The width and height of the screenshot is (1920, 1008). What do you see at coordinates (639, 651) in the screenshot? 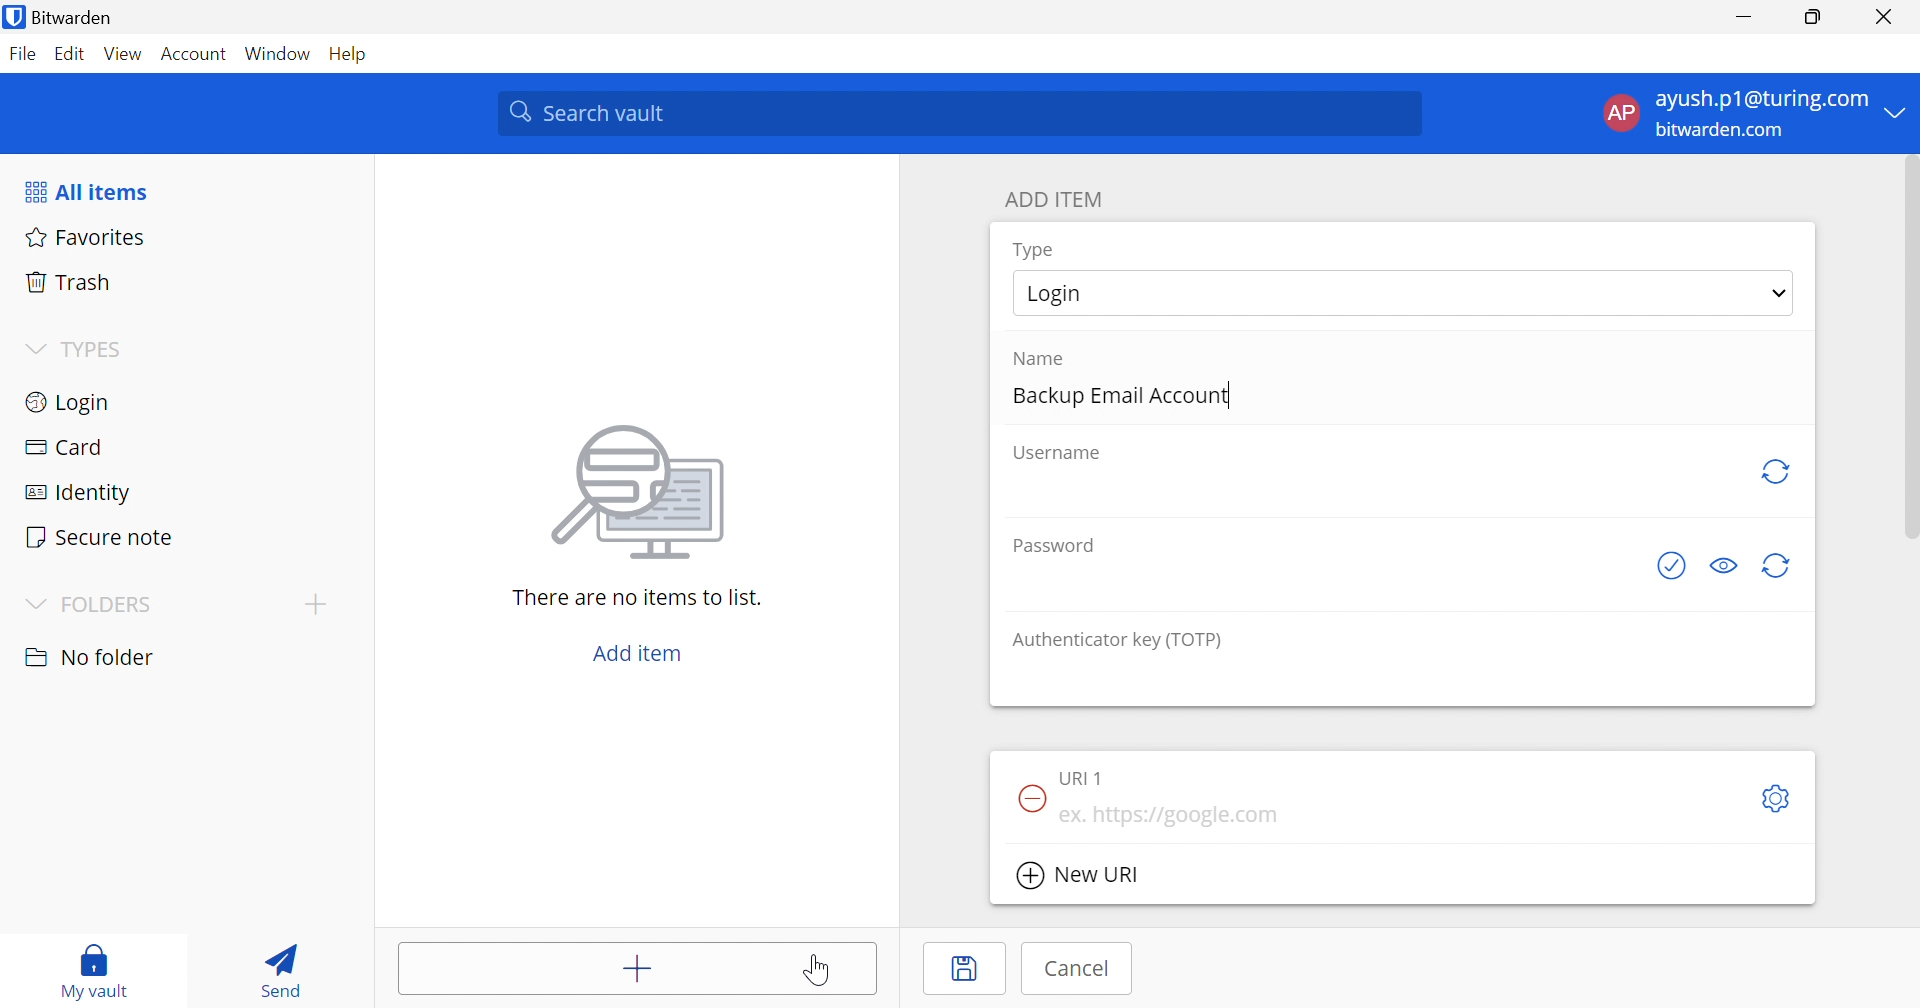
I see `Add item` at bounding box center [639, 651].